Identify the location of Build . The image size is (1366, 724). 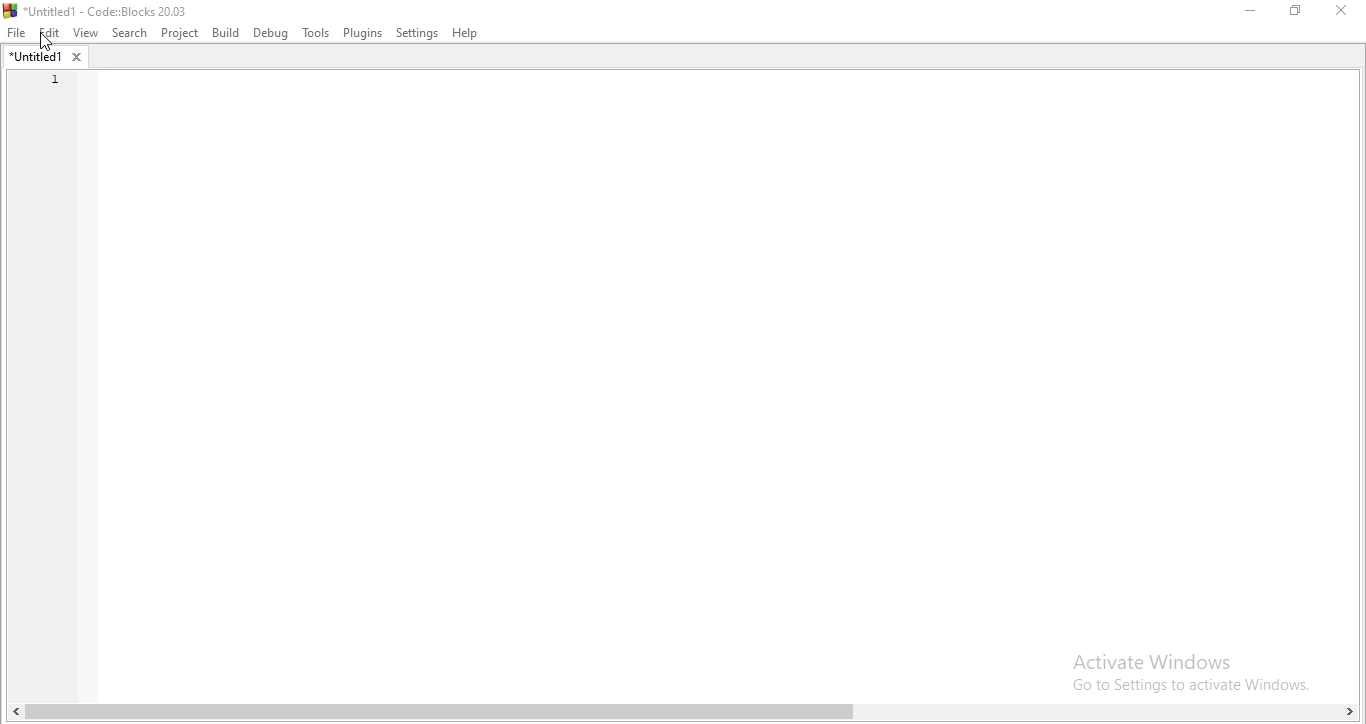
(225, 32).